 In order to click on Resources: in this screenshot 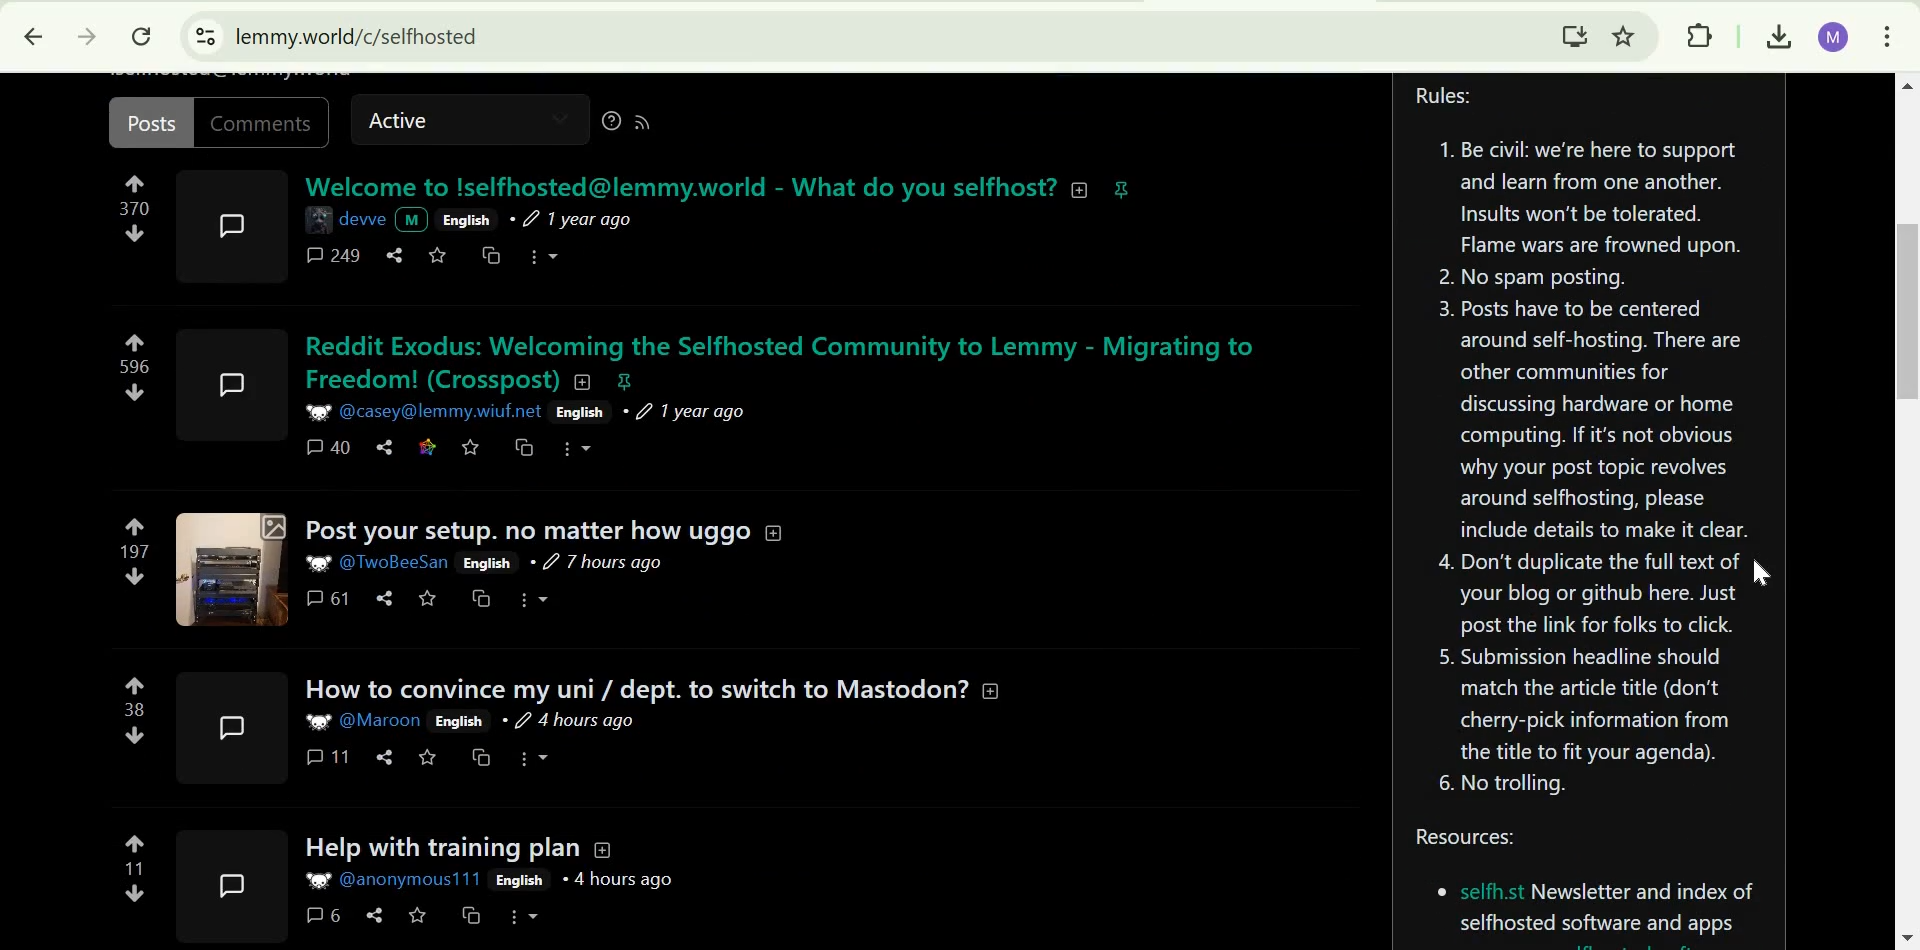, I will do `click(1589, 887)`.